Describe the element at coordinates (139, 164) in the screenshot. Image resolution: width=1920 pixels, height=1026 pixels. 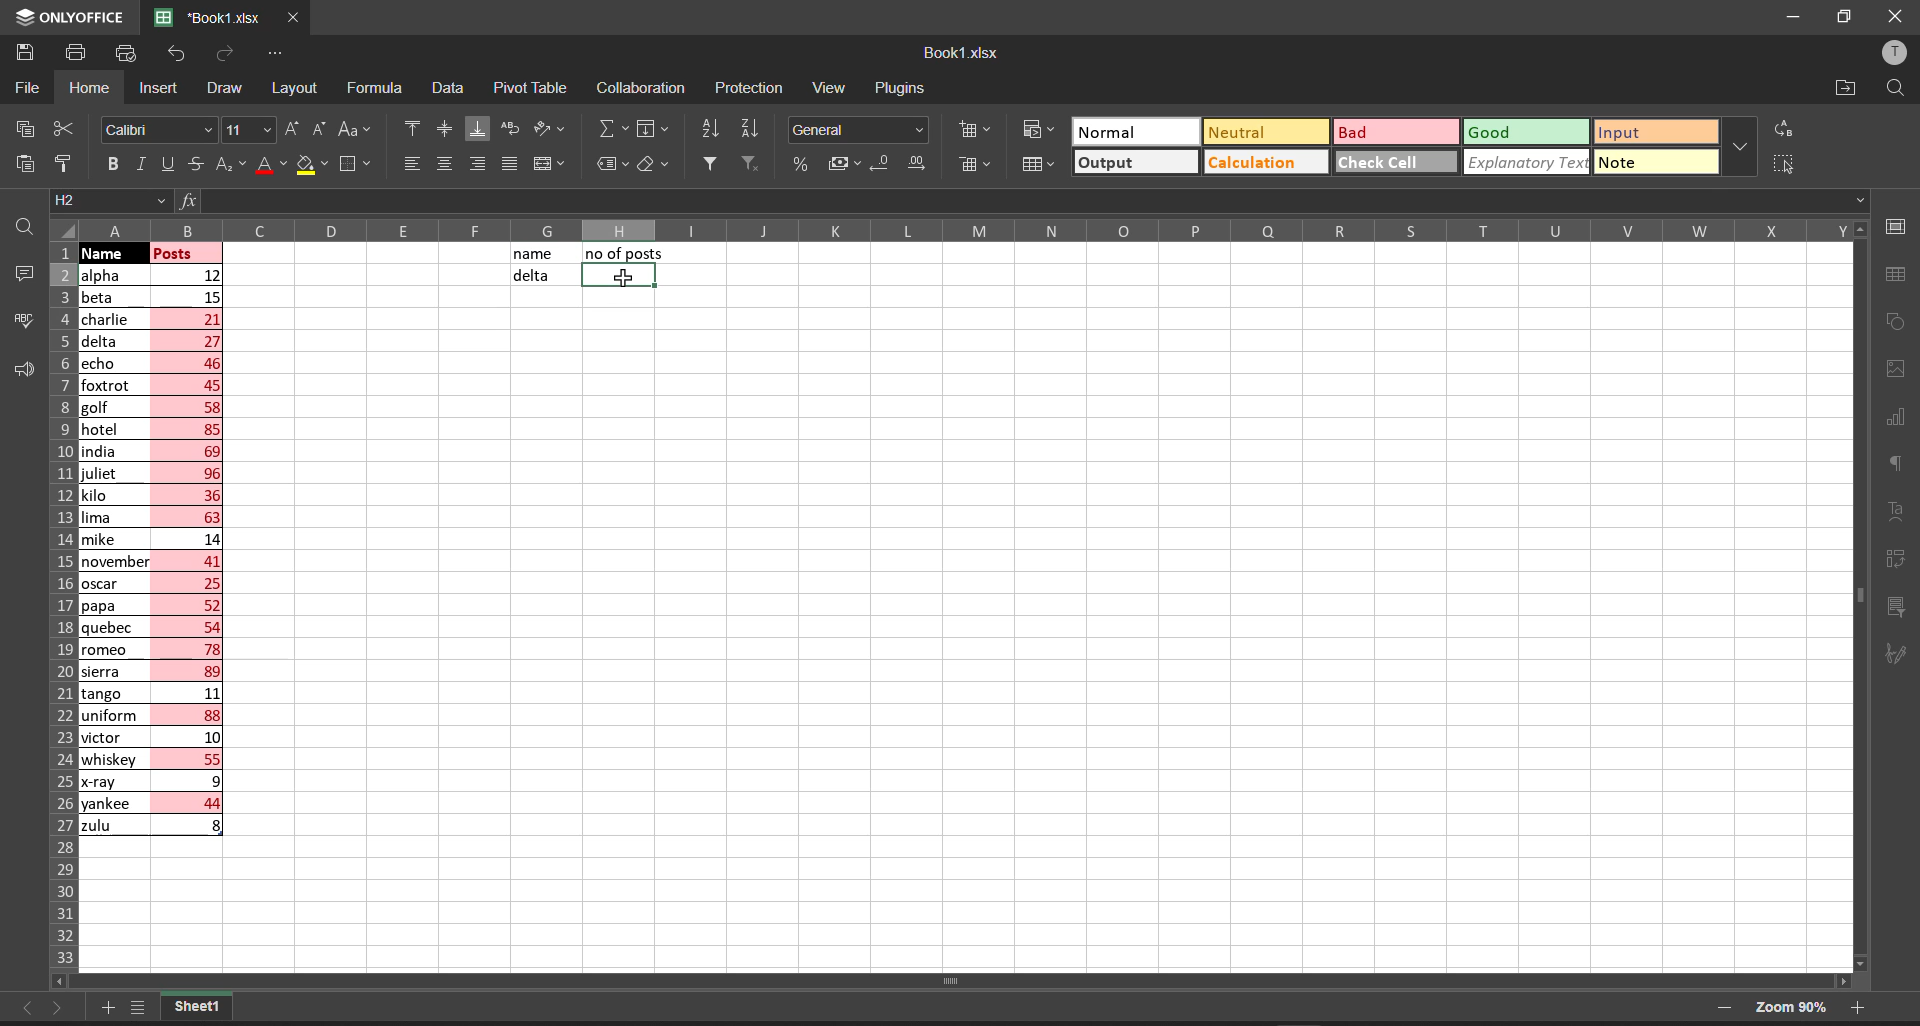
I see `italic` at that location.